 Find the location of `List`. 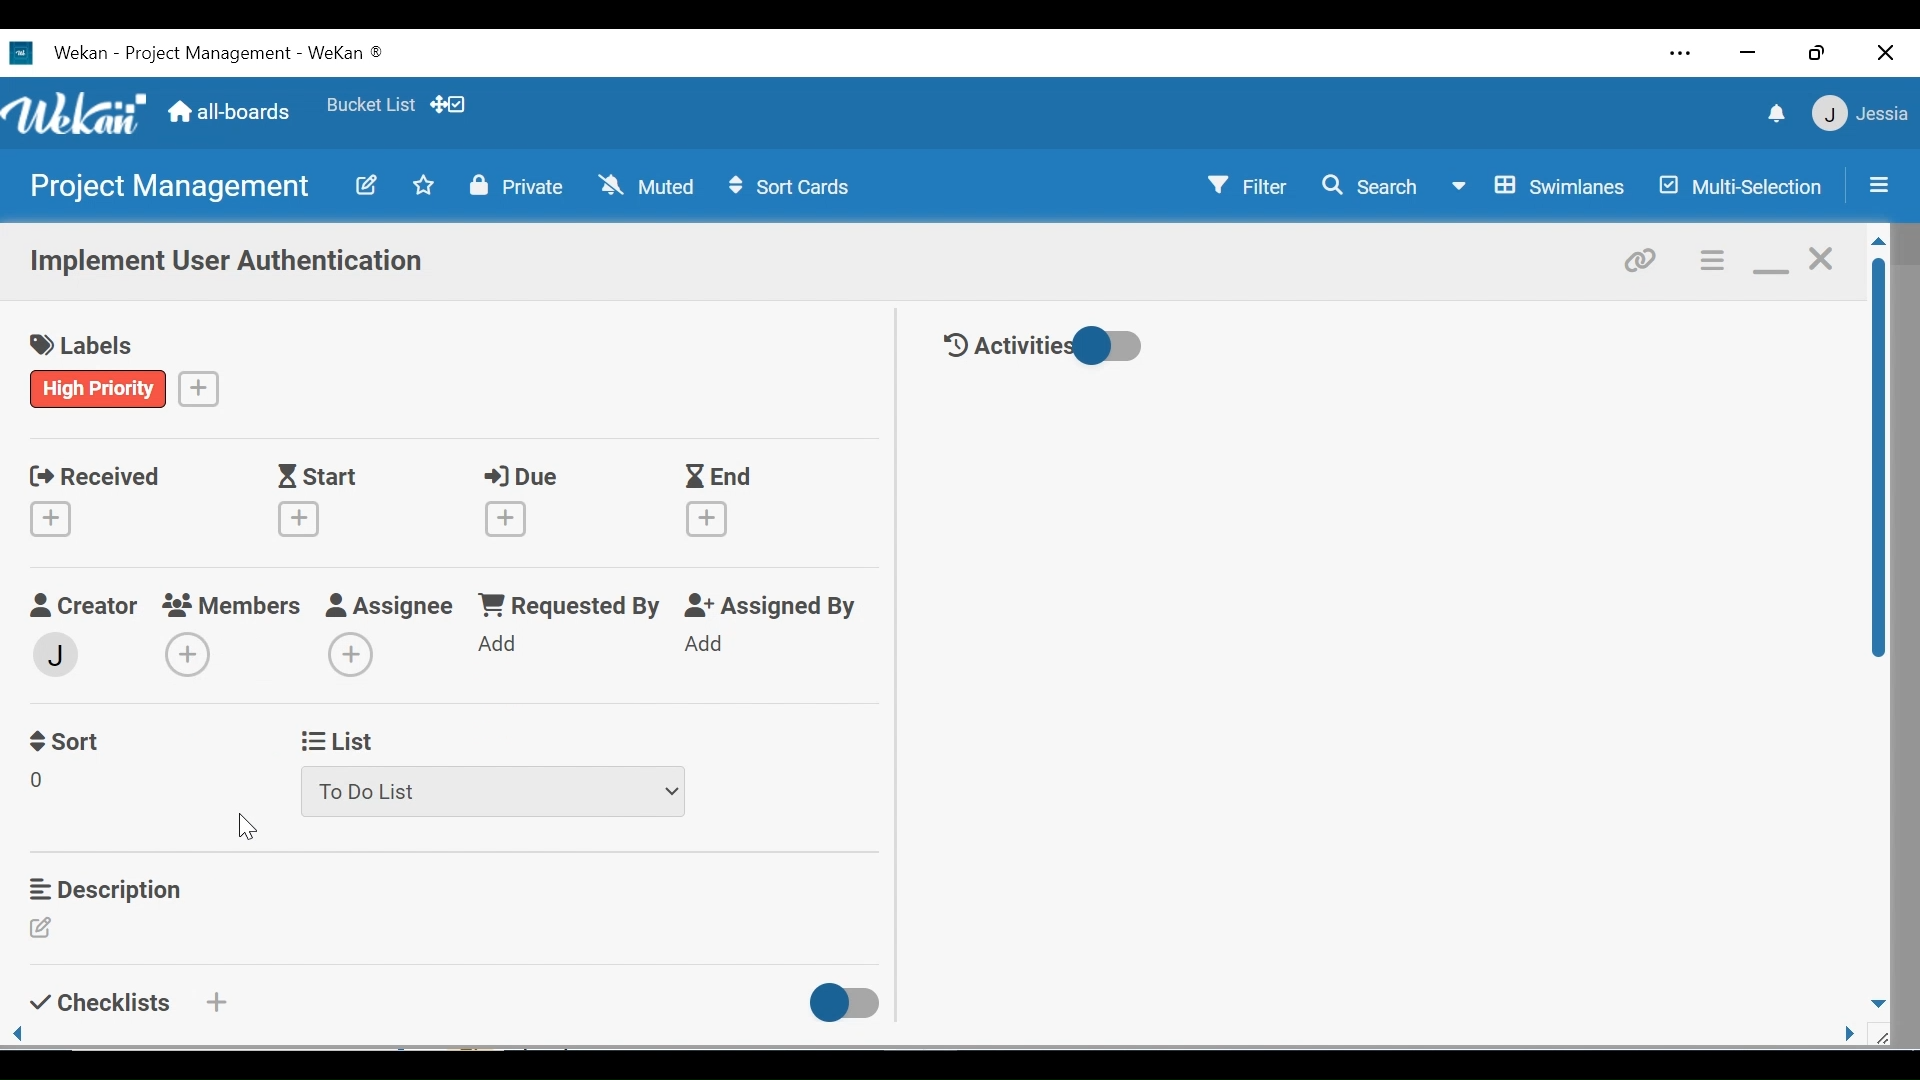

List is located at coordinates (343, 739).